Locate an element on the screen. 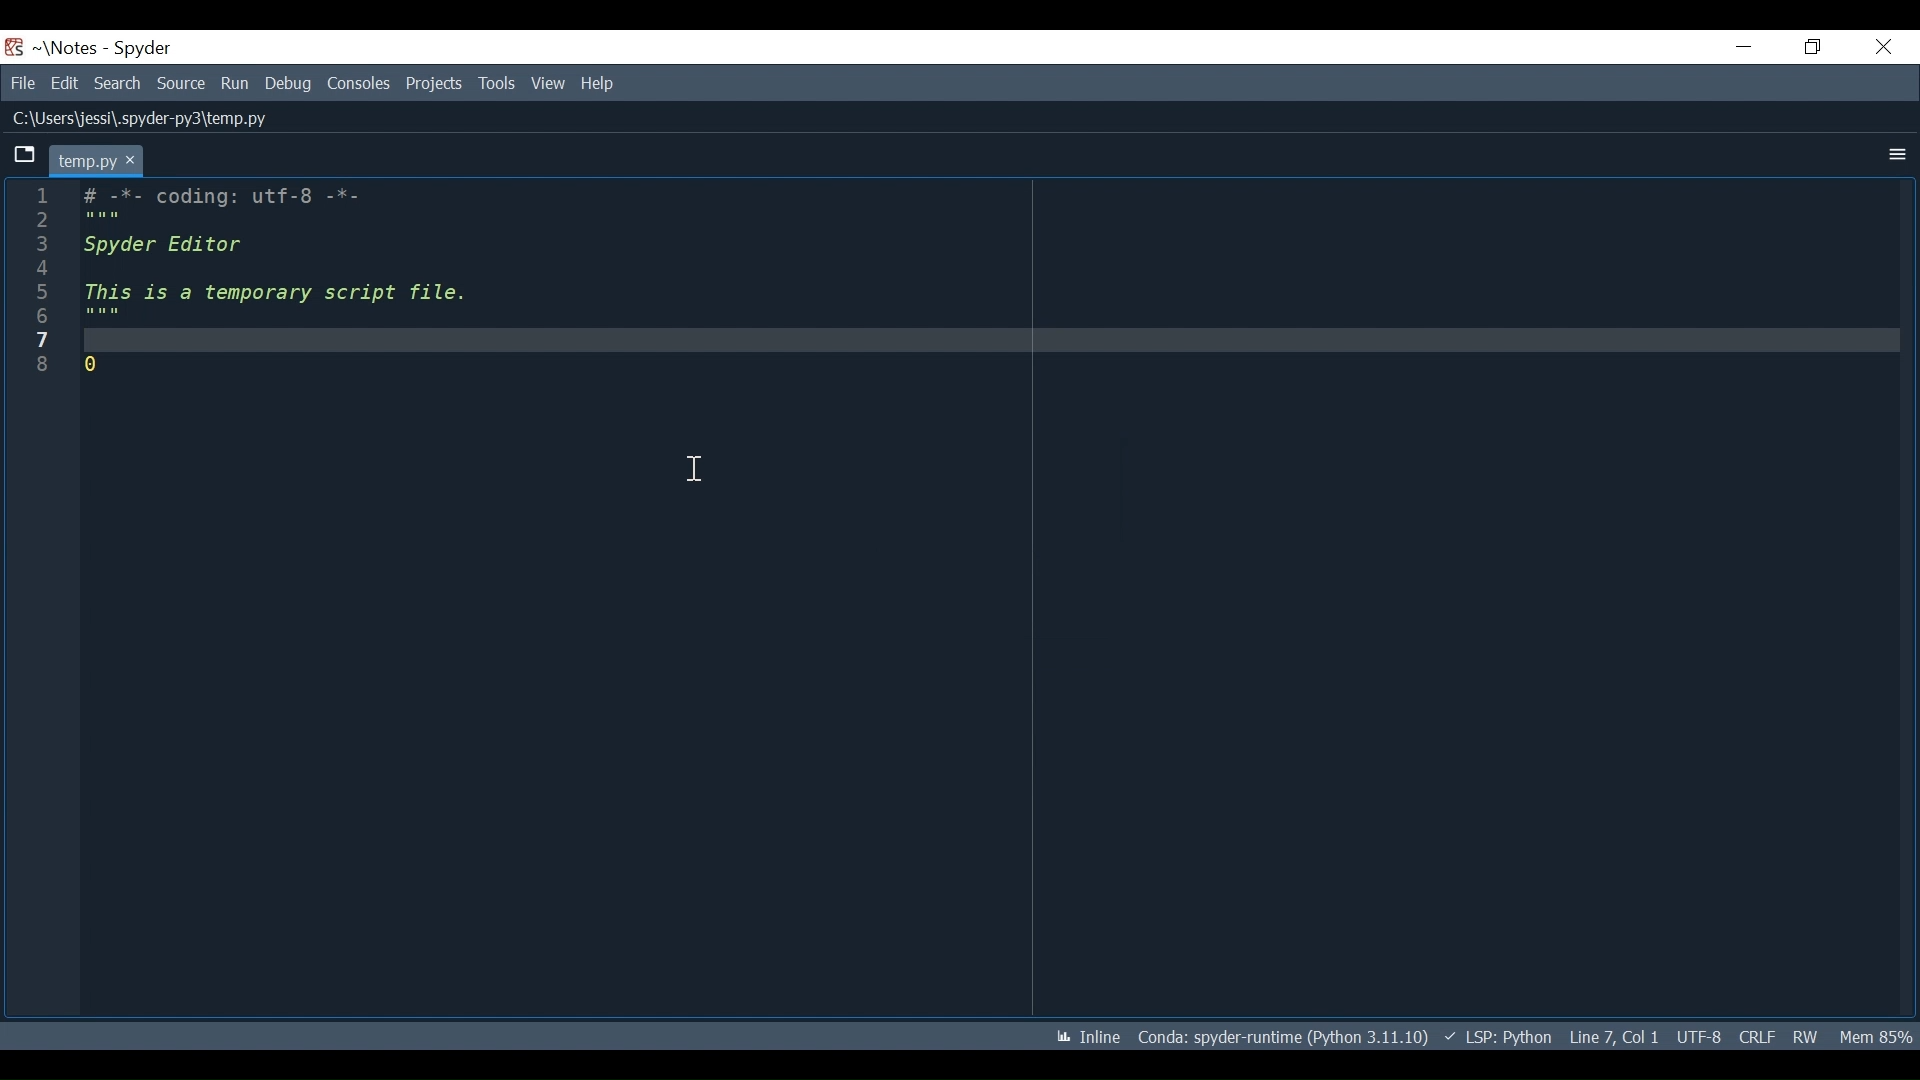 The height and width of the screenshot is (1080, 1920). Consoles is located at coordinates (361, 83).